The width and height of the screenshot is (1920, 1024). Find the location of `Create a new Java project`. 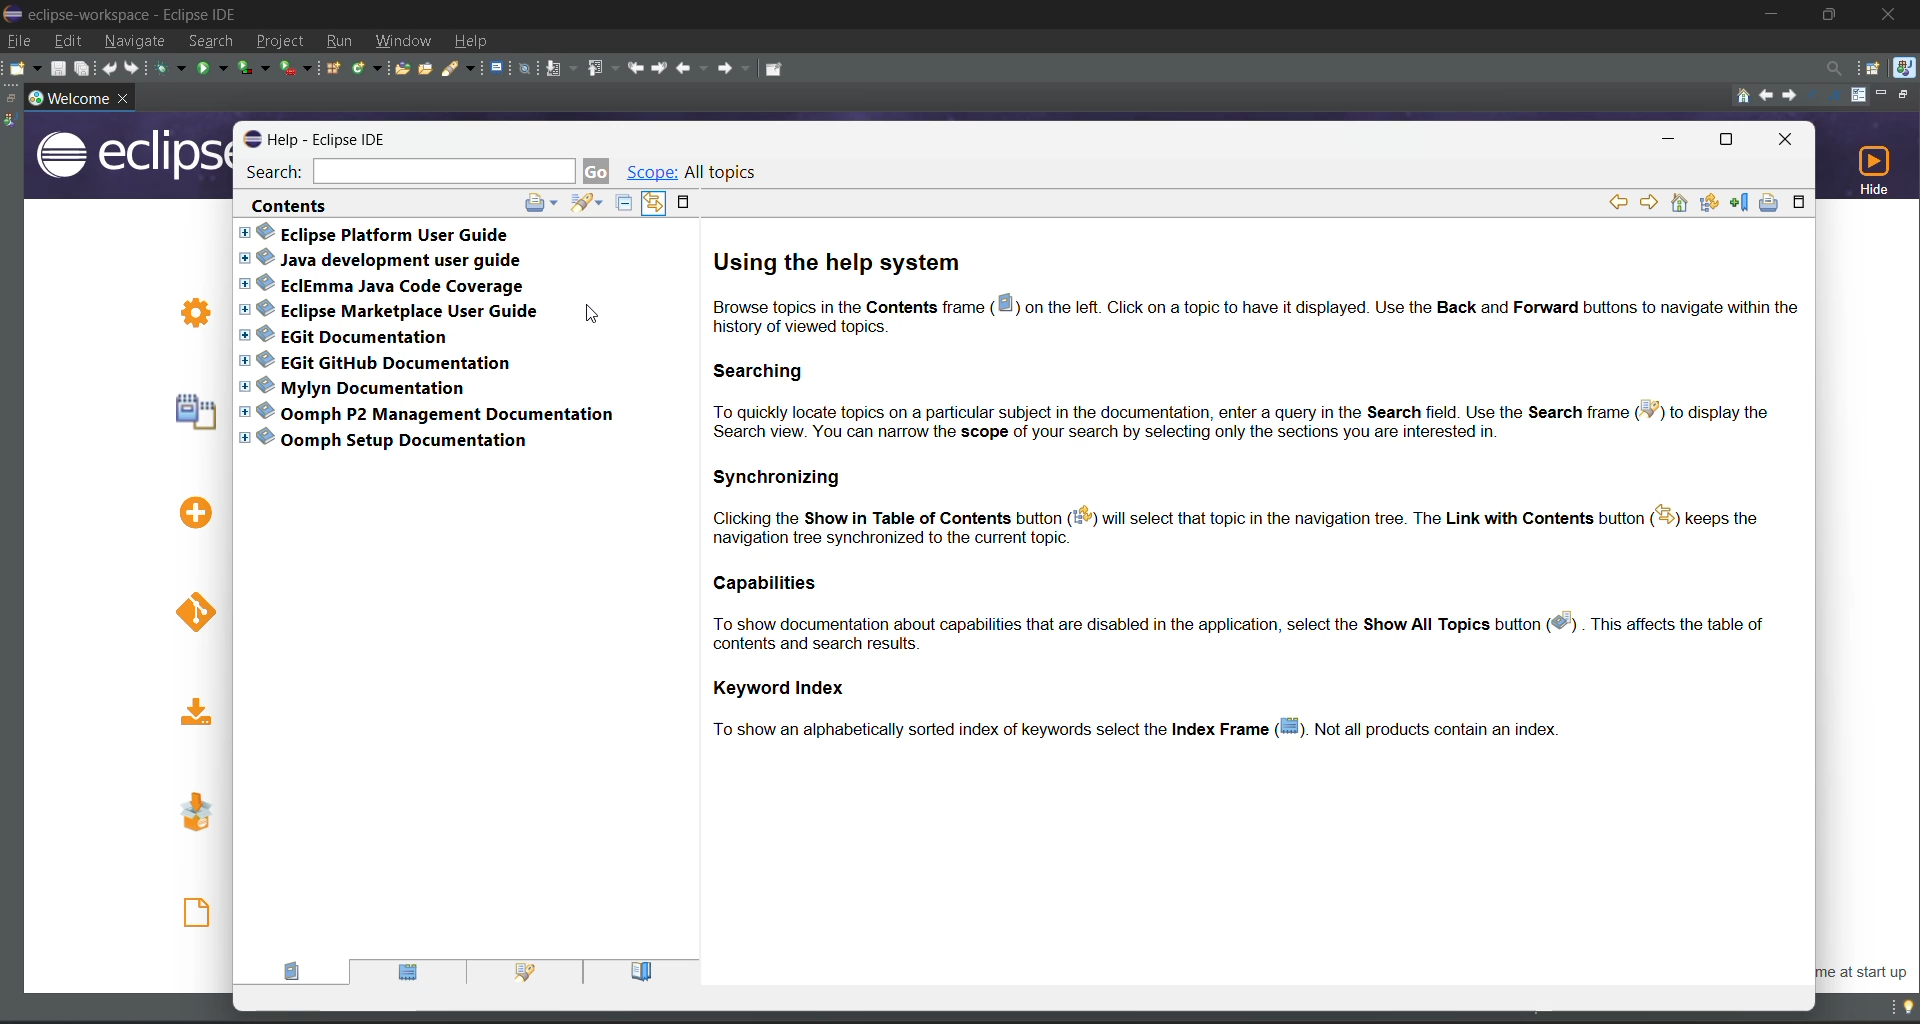

Create a new Java project is located at coordinates (186, 521).